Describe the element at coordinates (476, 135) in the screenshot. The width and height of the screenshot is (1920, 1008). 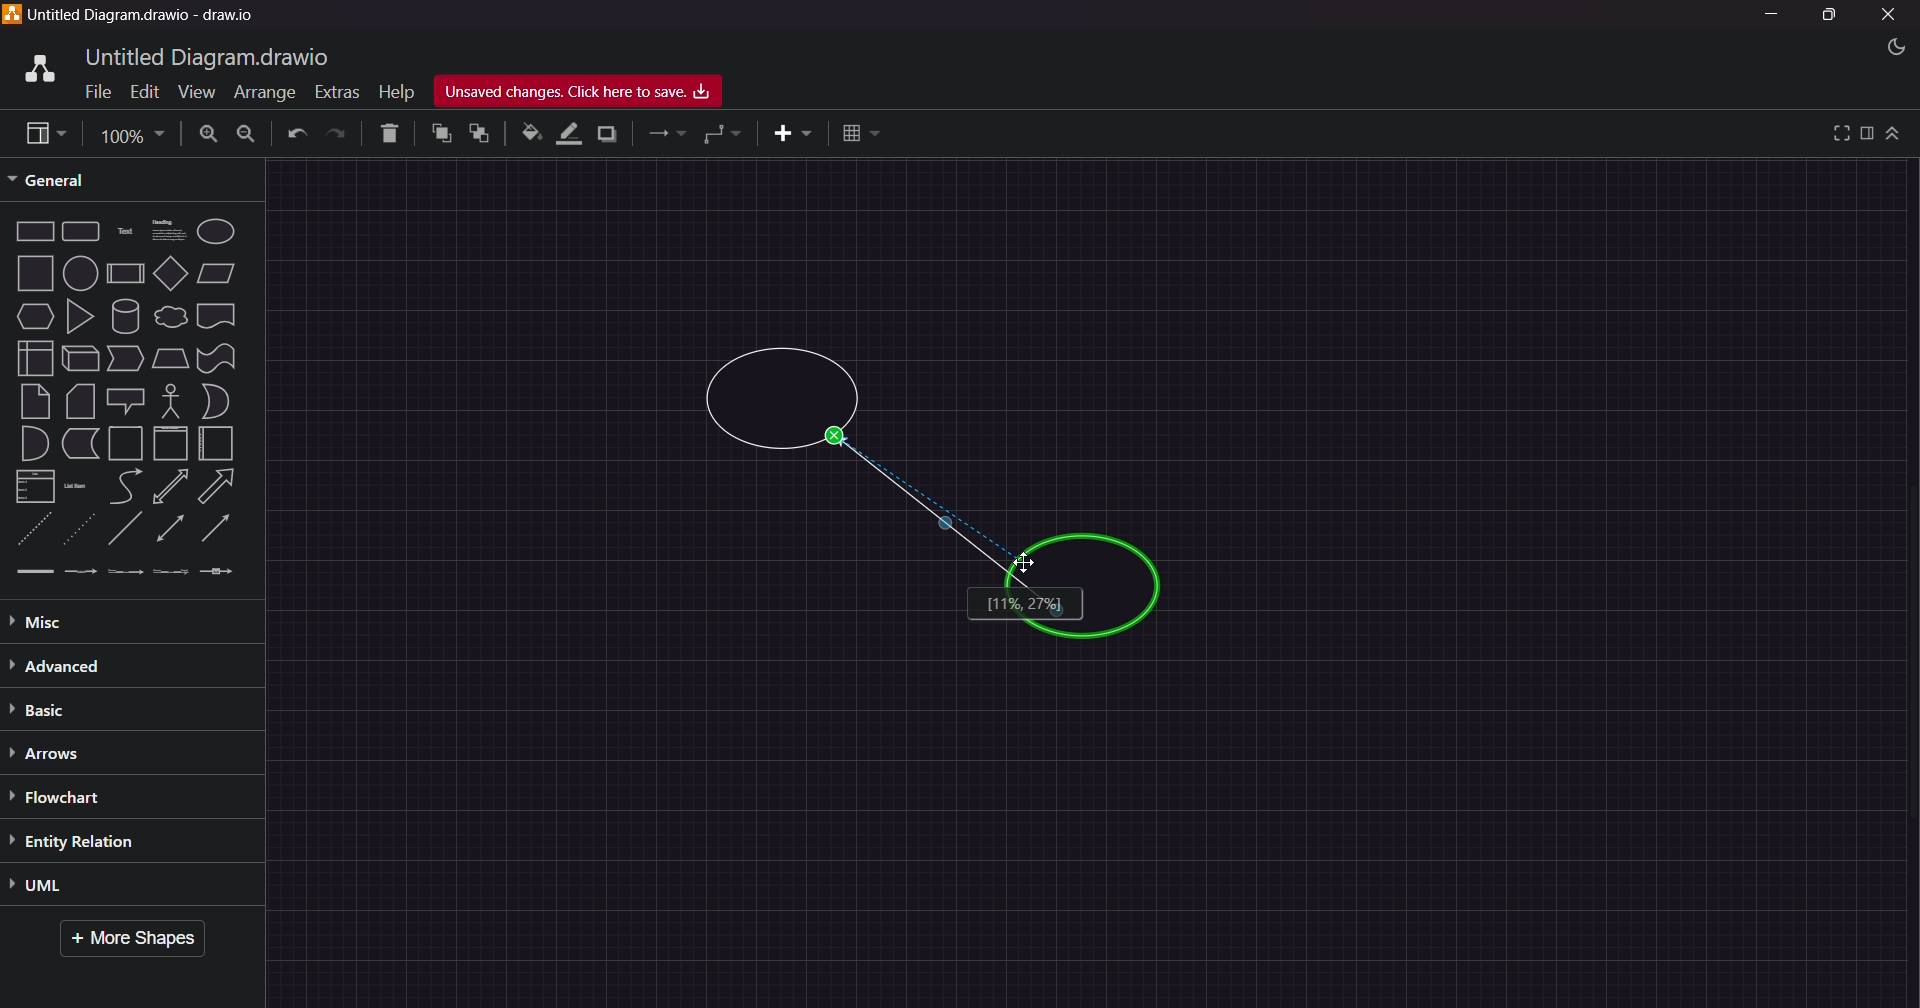
I see `to back` at that location.